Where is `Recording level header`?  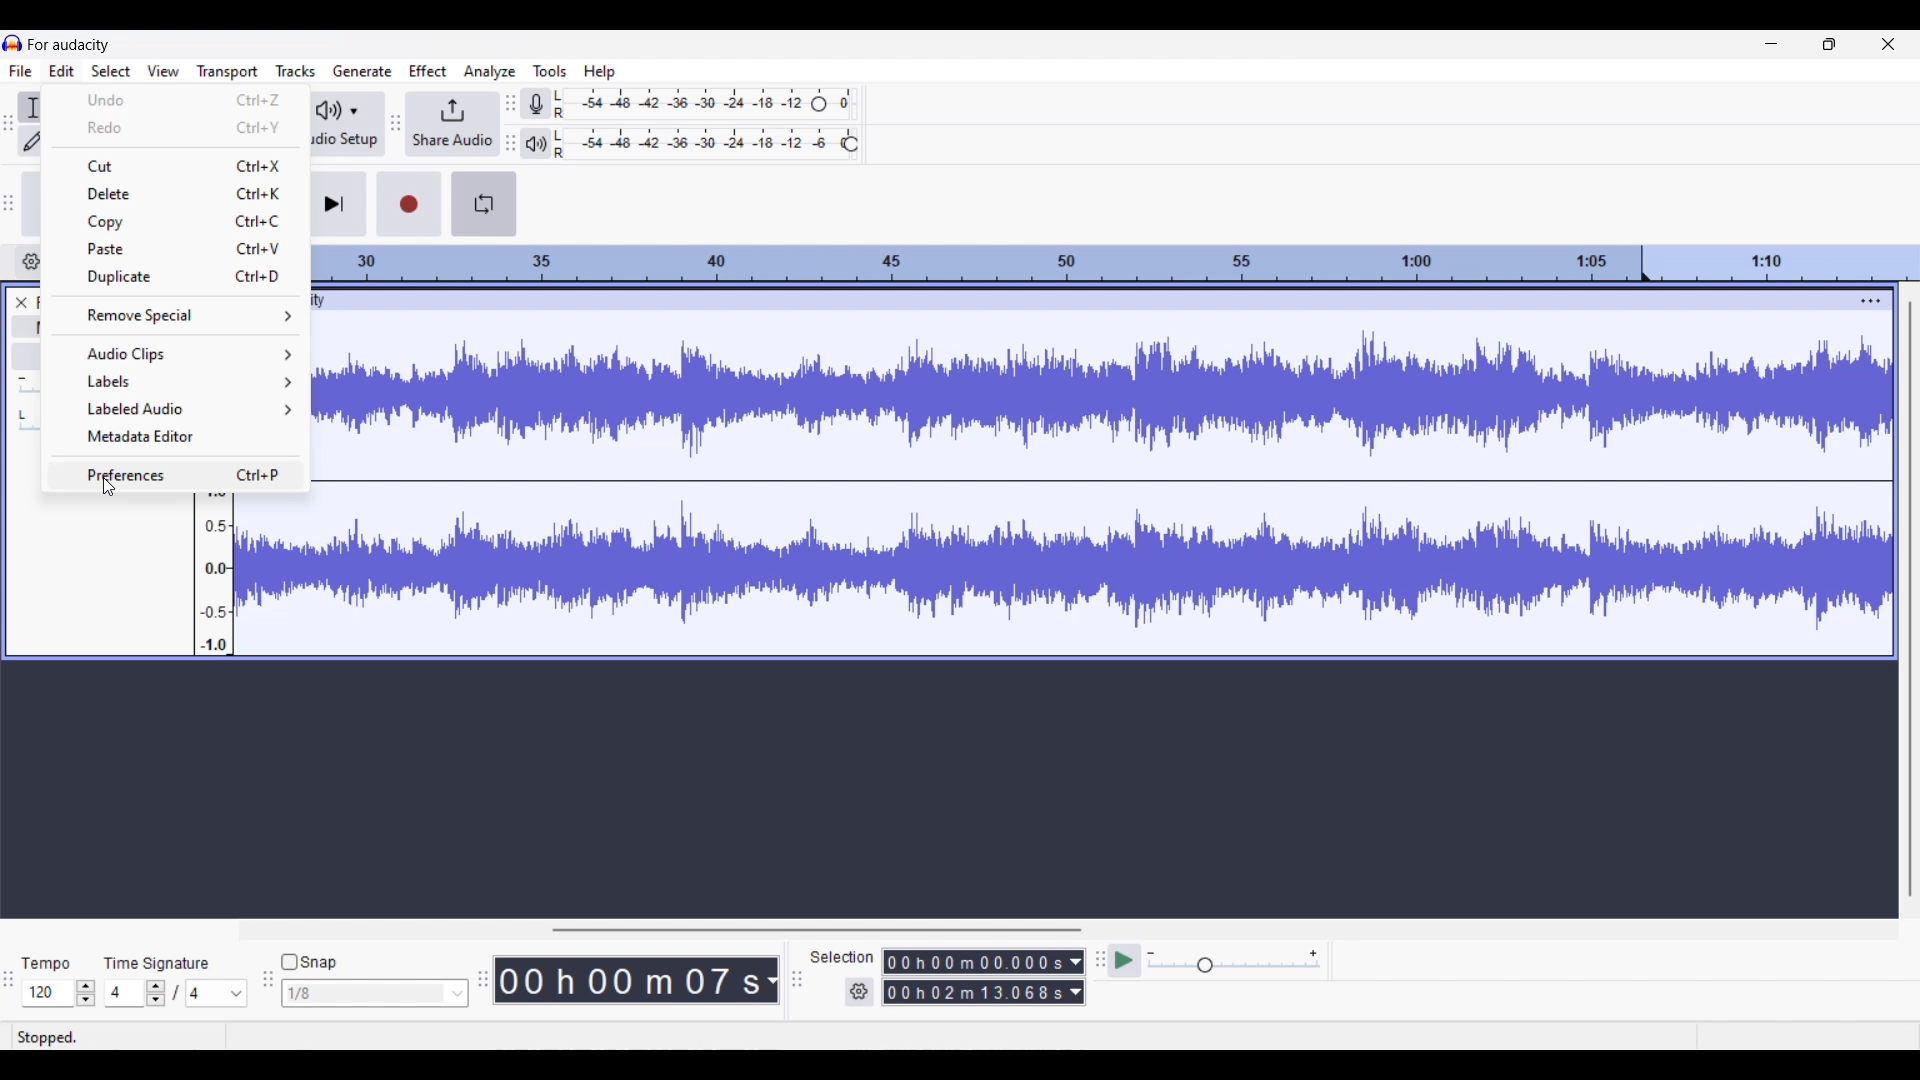
Recording level header is located at coordinates (819, 104).